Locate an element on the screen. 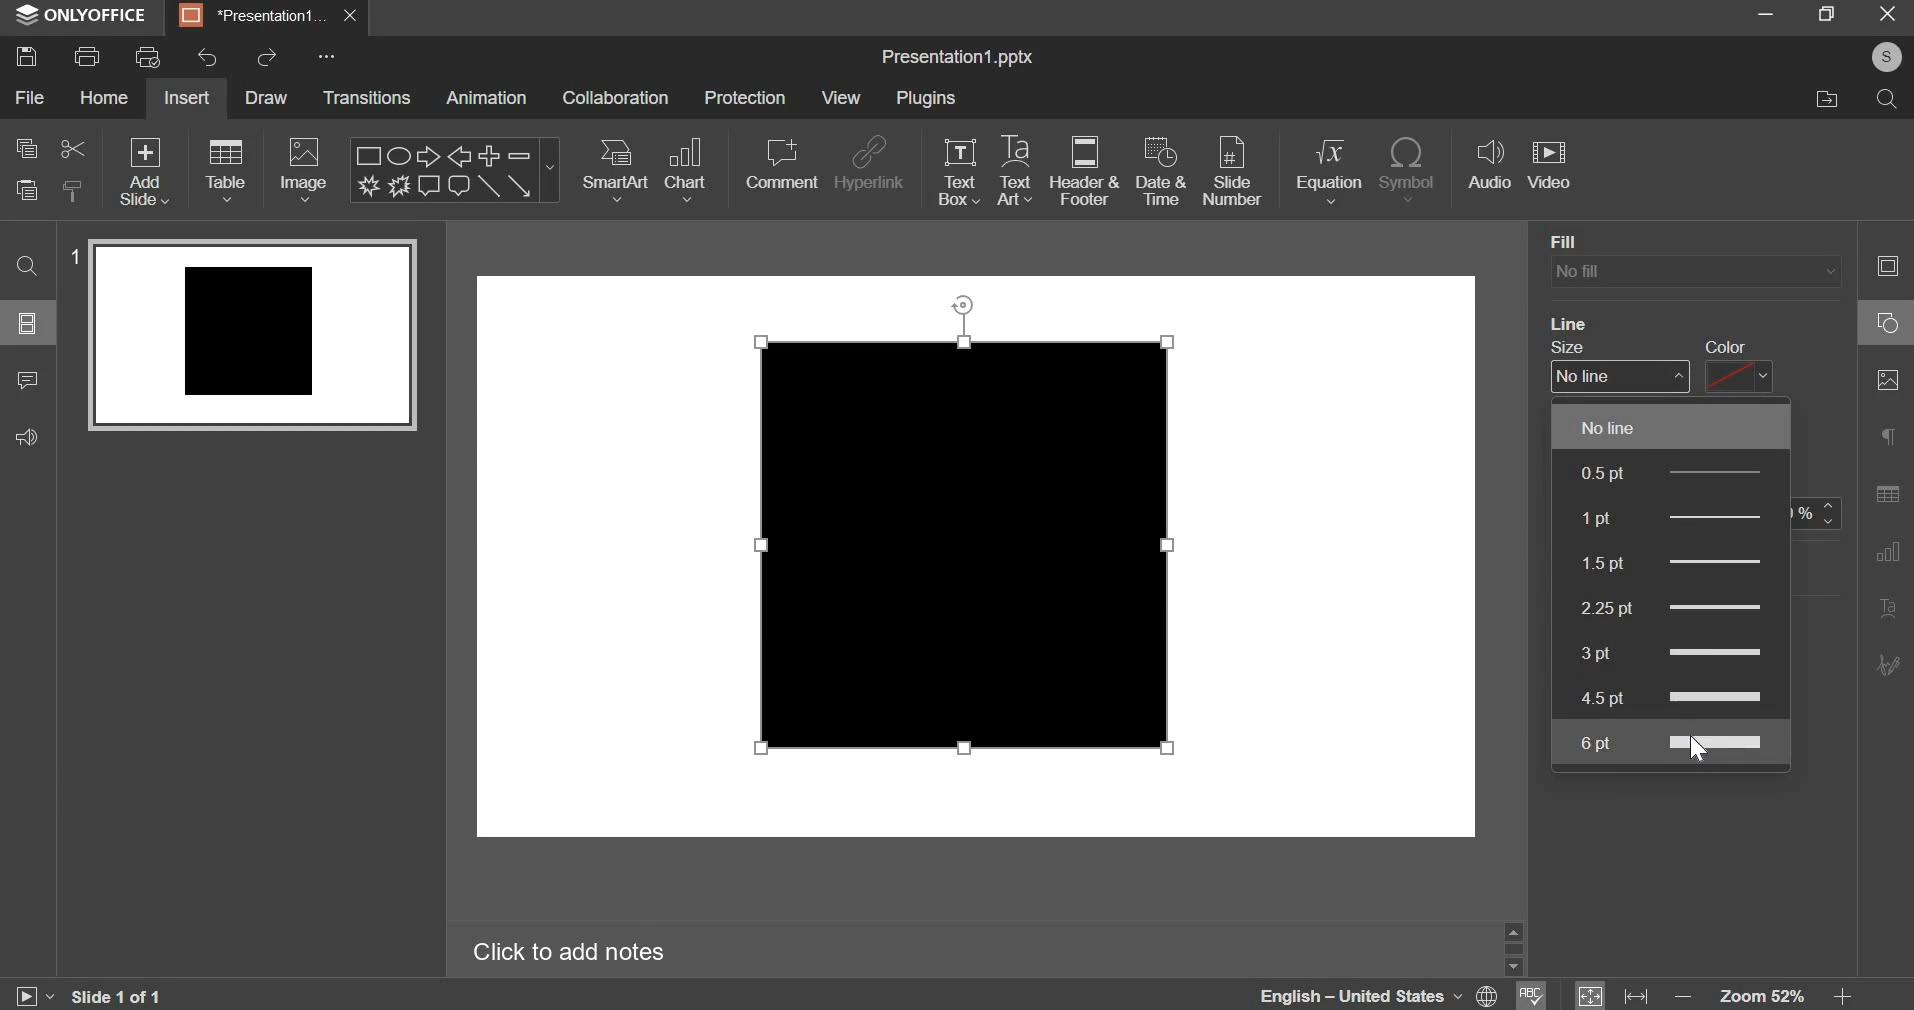 The height and width of the screenshot is (1010, 1914). slide menu is located at coordinates (29, 322).